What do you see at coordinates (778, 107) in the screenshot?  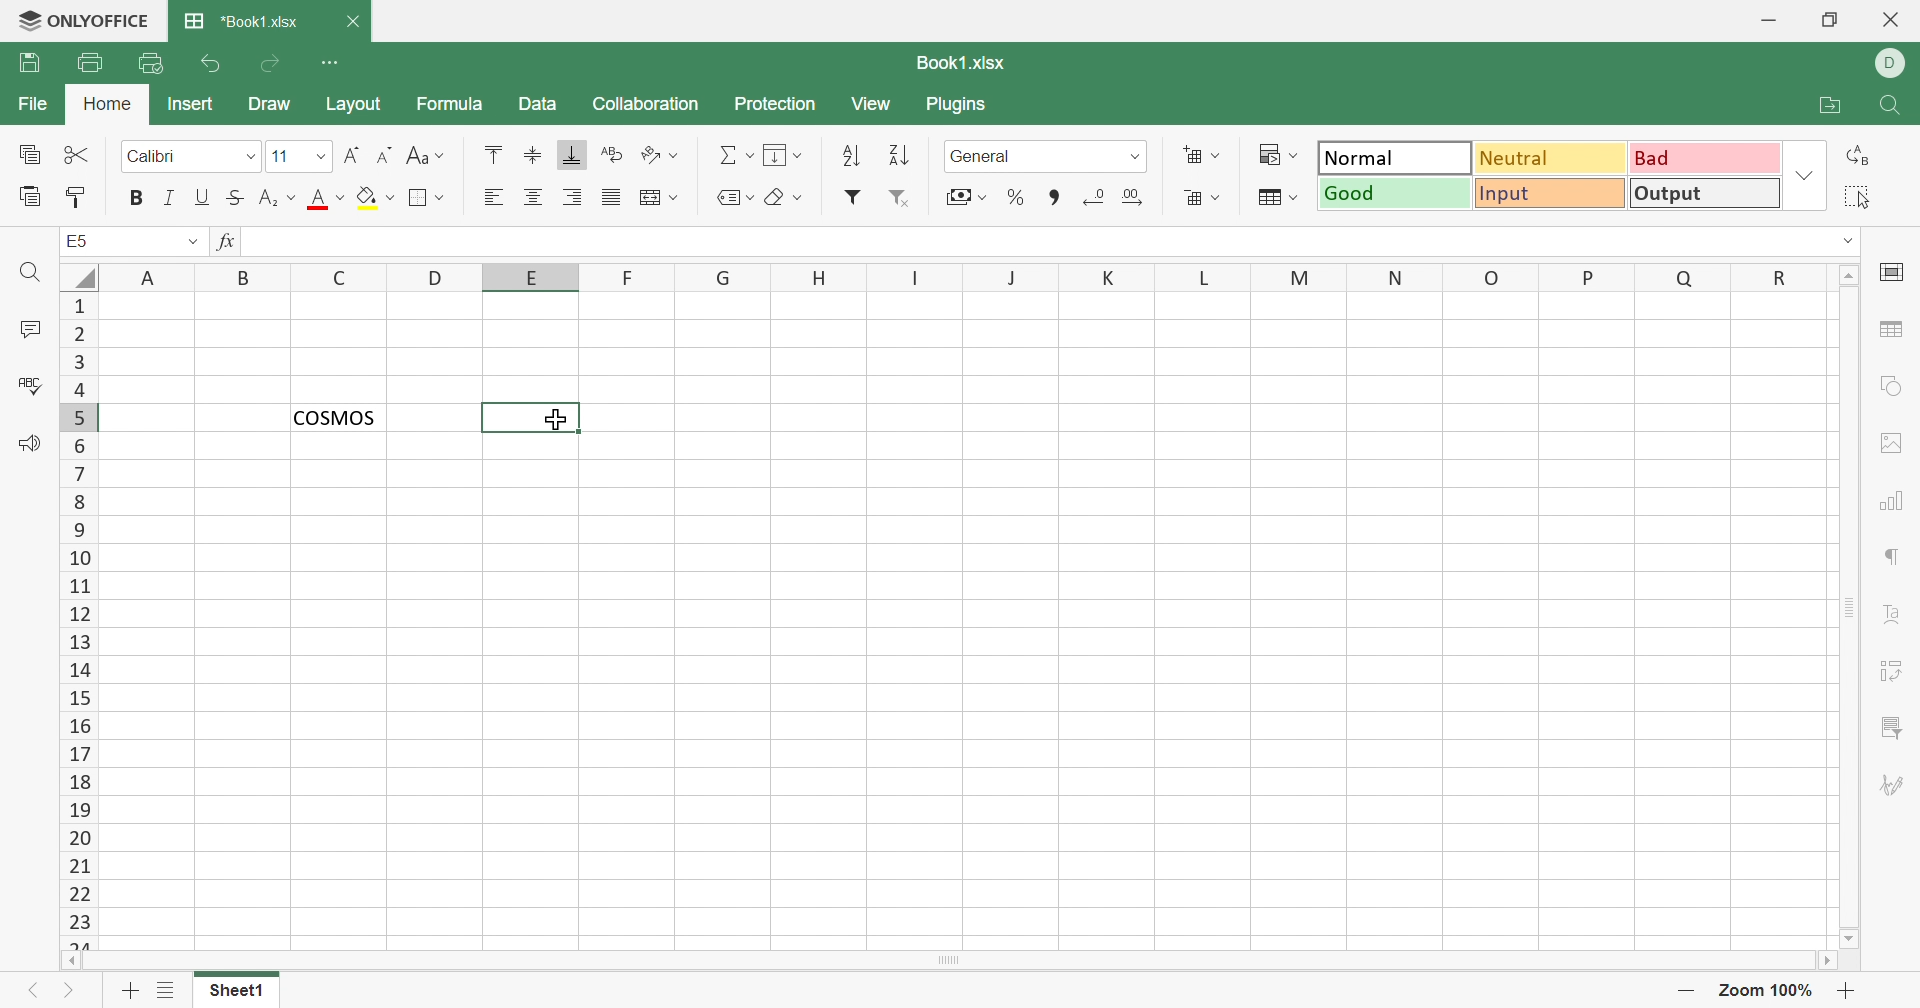 I see `Protection` at bounding box center [778, 107].